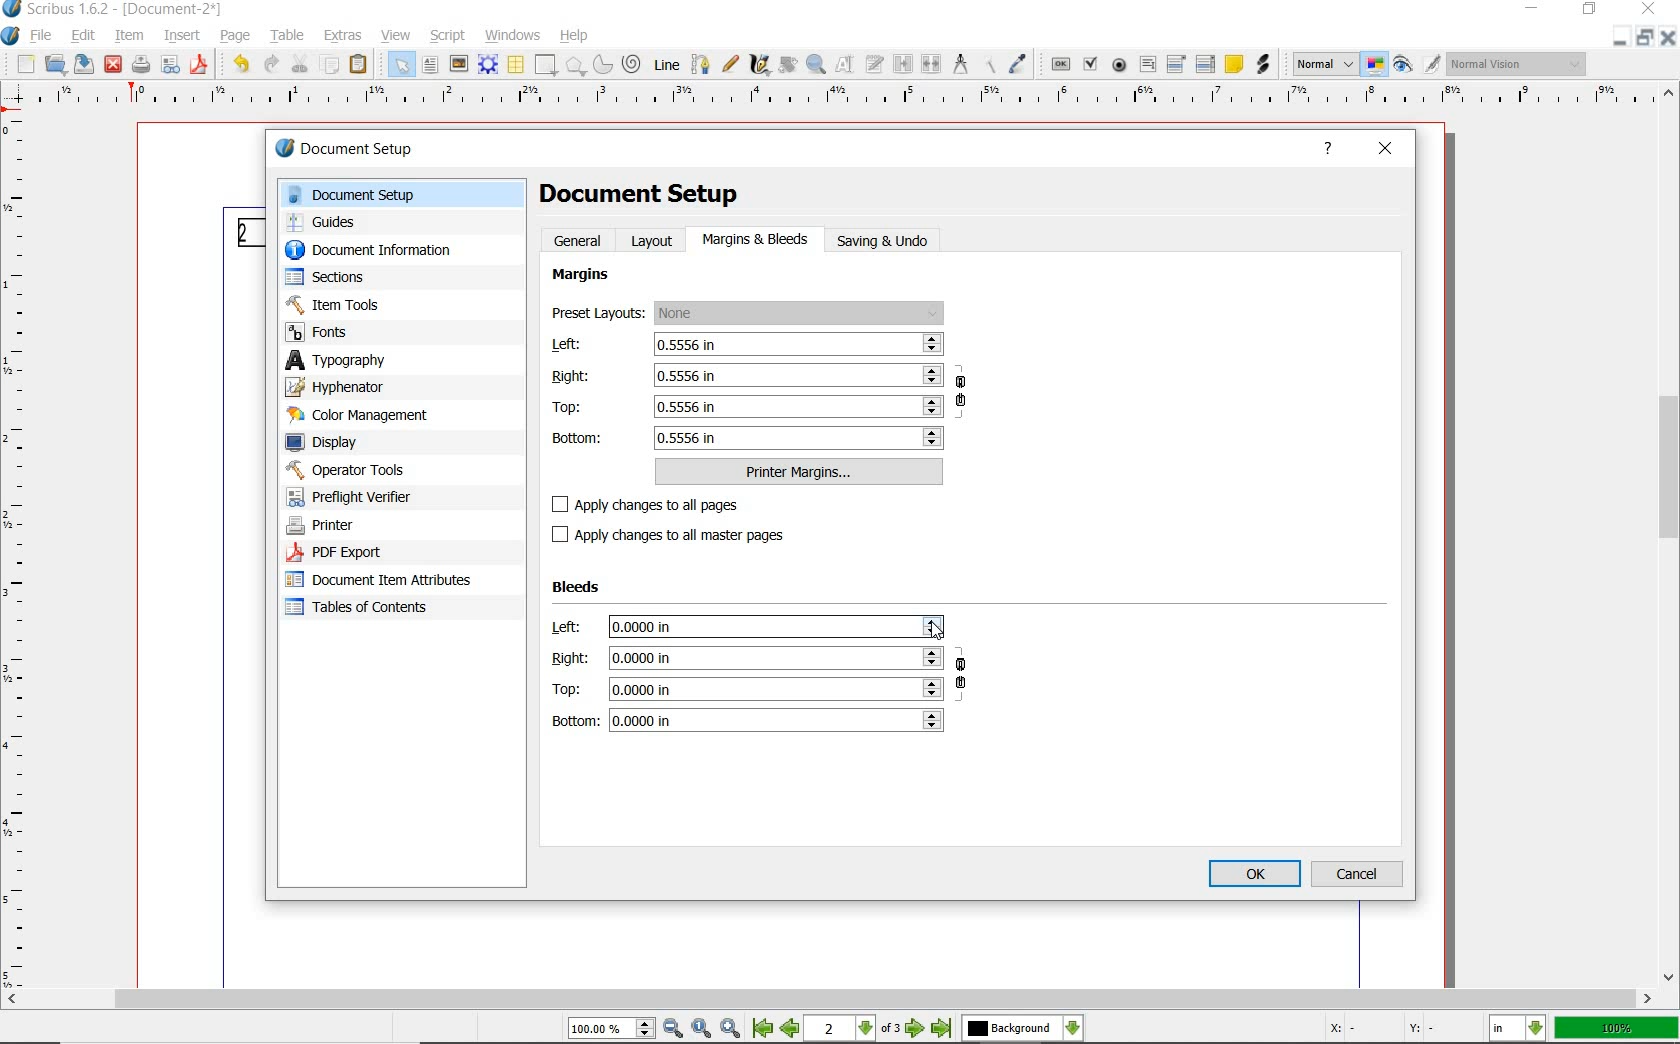 This screenshot has height=1044, width=1680. What do you see at coordinates (1519, 1030) in the screenshot?
I see `select the current unit: in` at bounding box center [1519, 1030].